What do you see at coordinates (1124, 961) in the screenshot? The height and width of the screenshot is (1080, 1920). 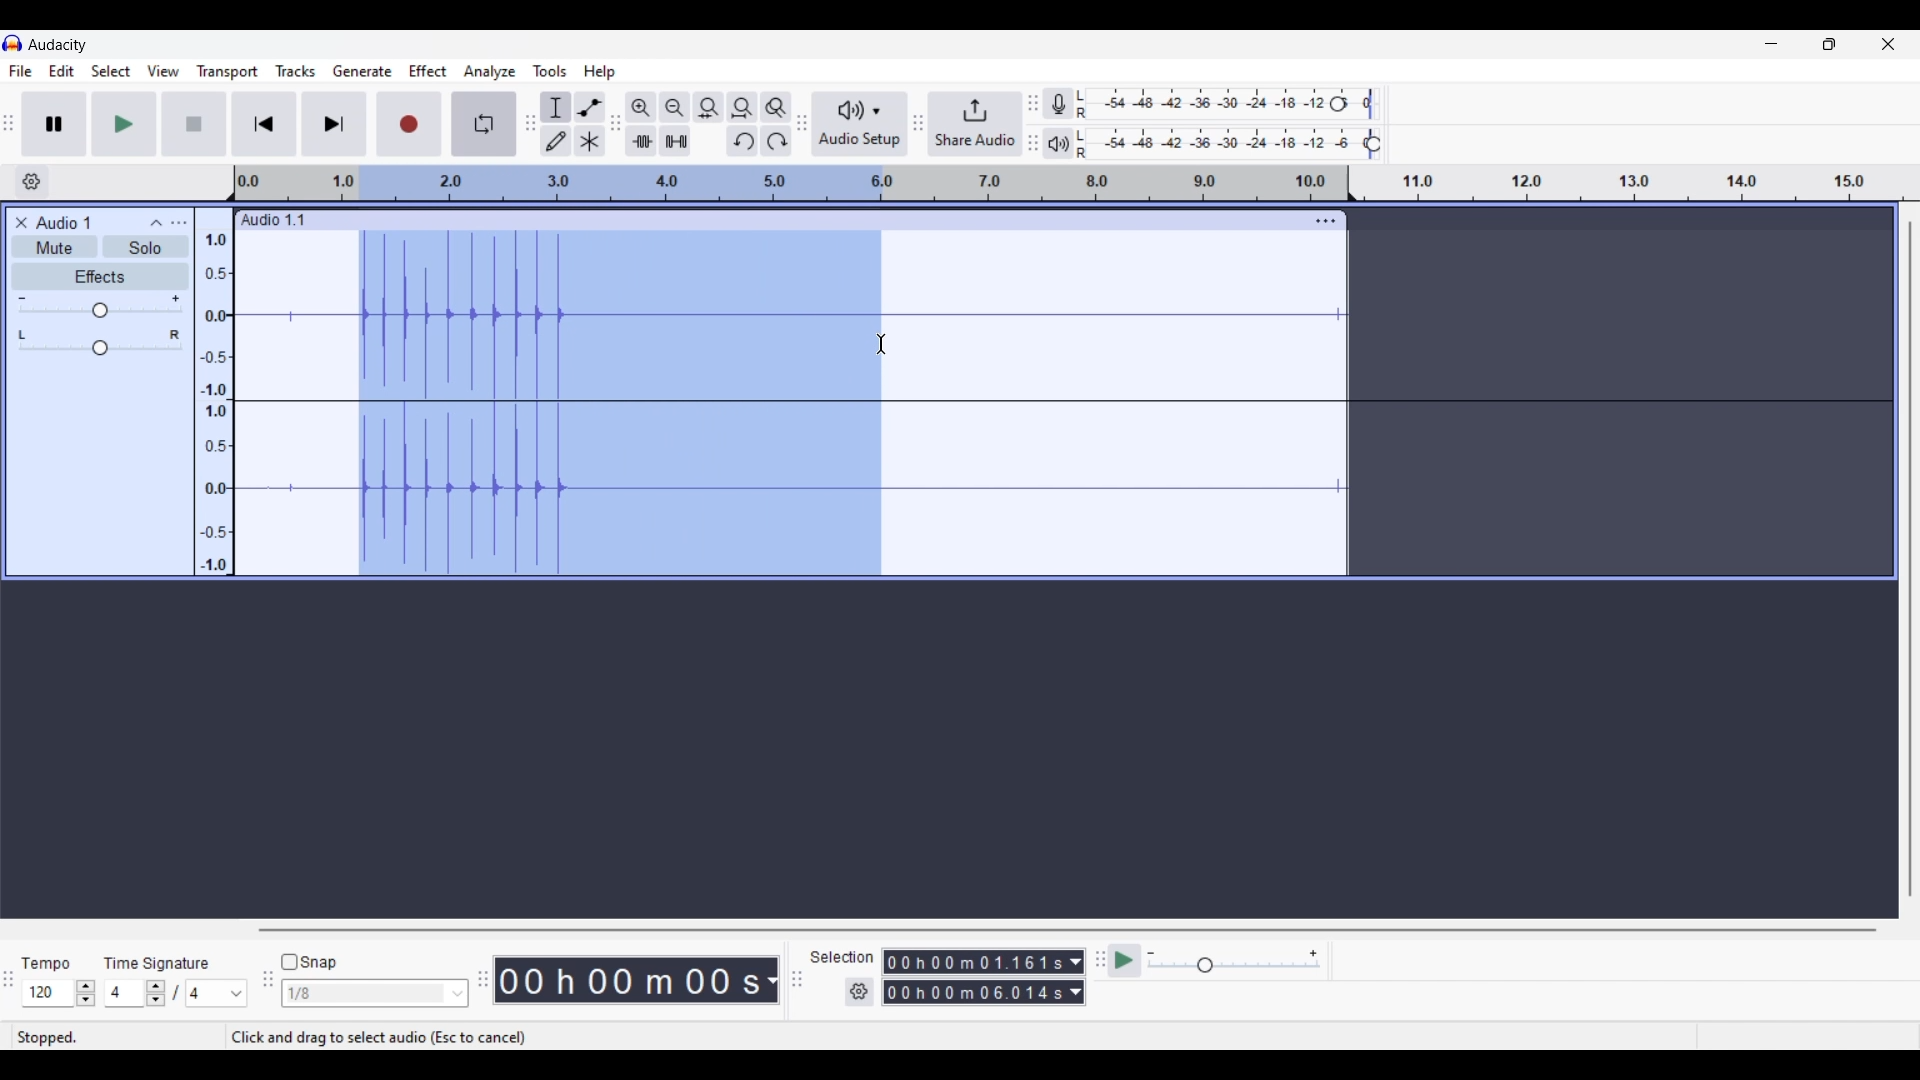 I see `Play-at-speed/Play-at-speed once` at bounding box center [1124, 961].